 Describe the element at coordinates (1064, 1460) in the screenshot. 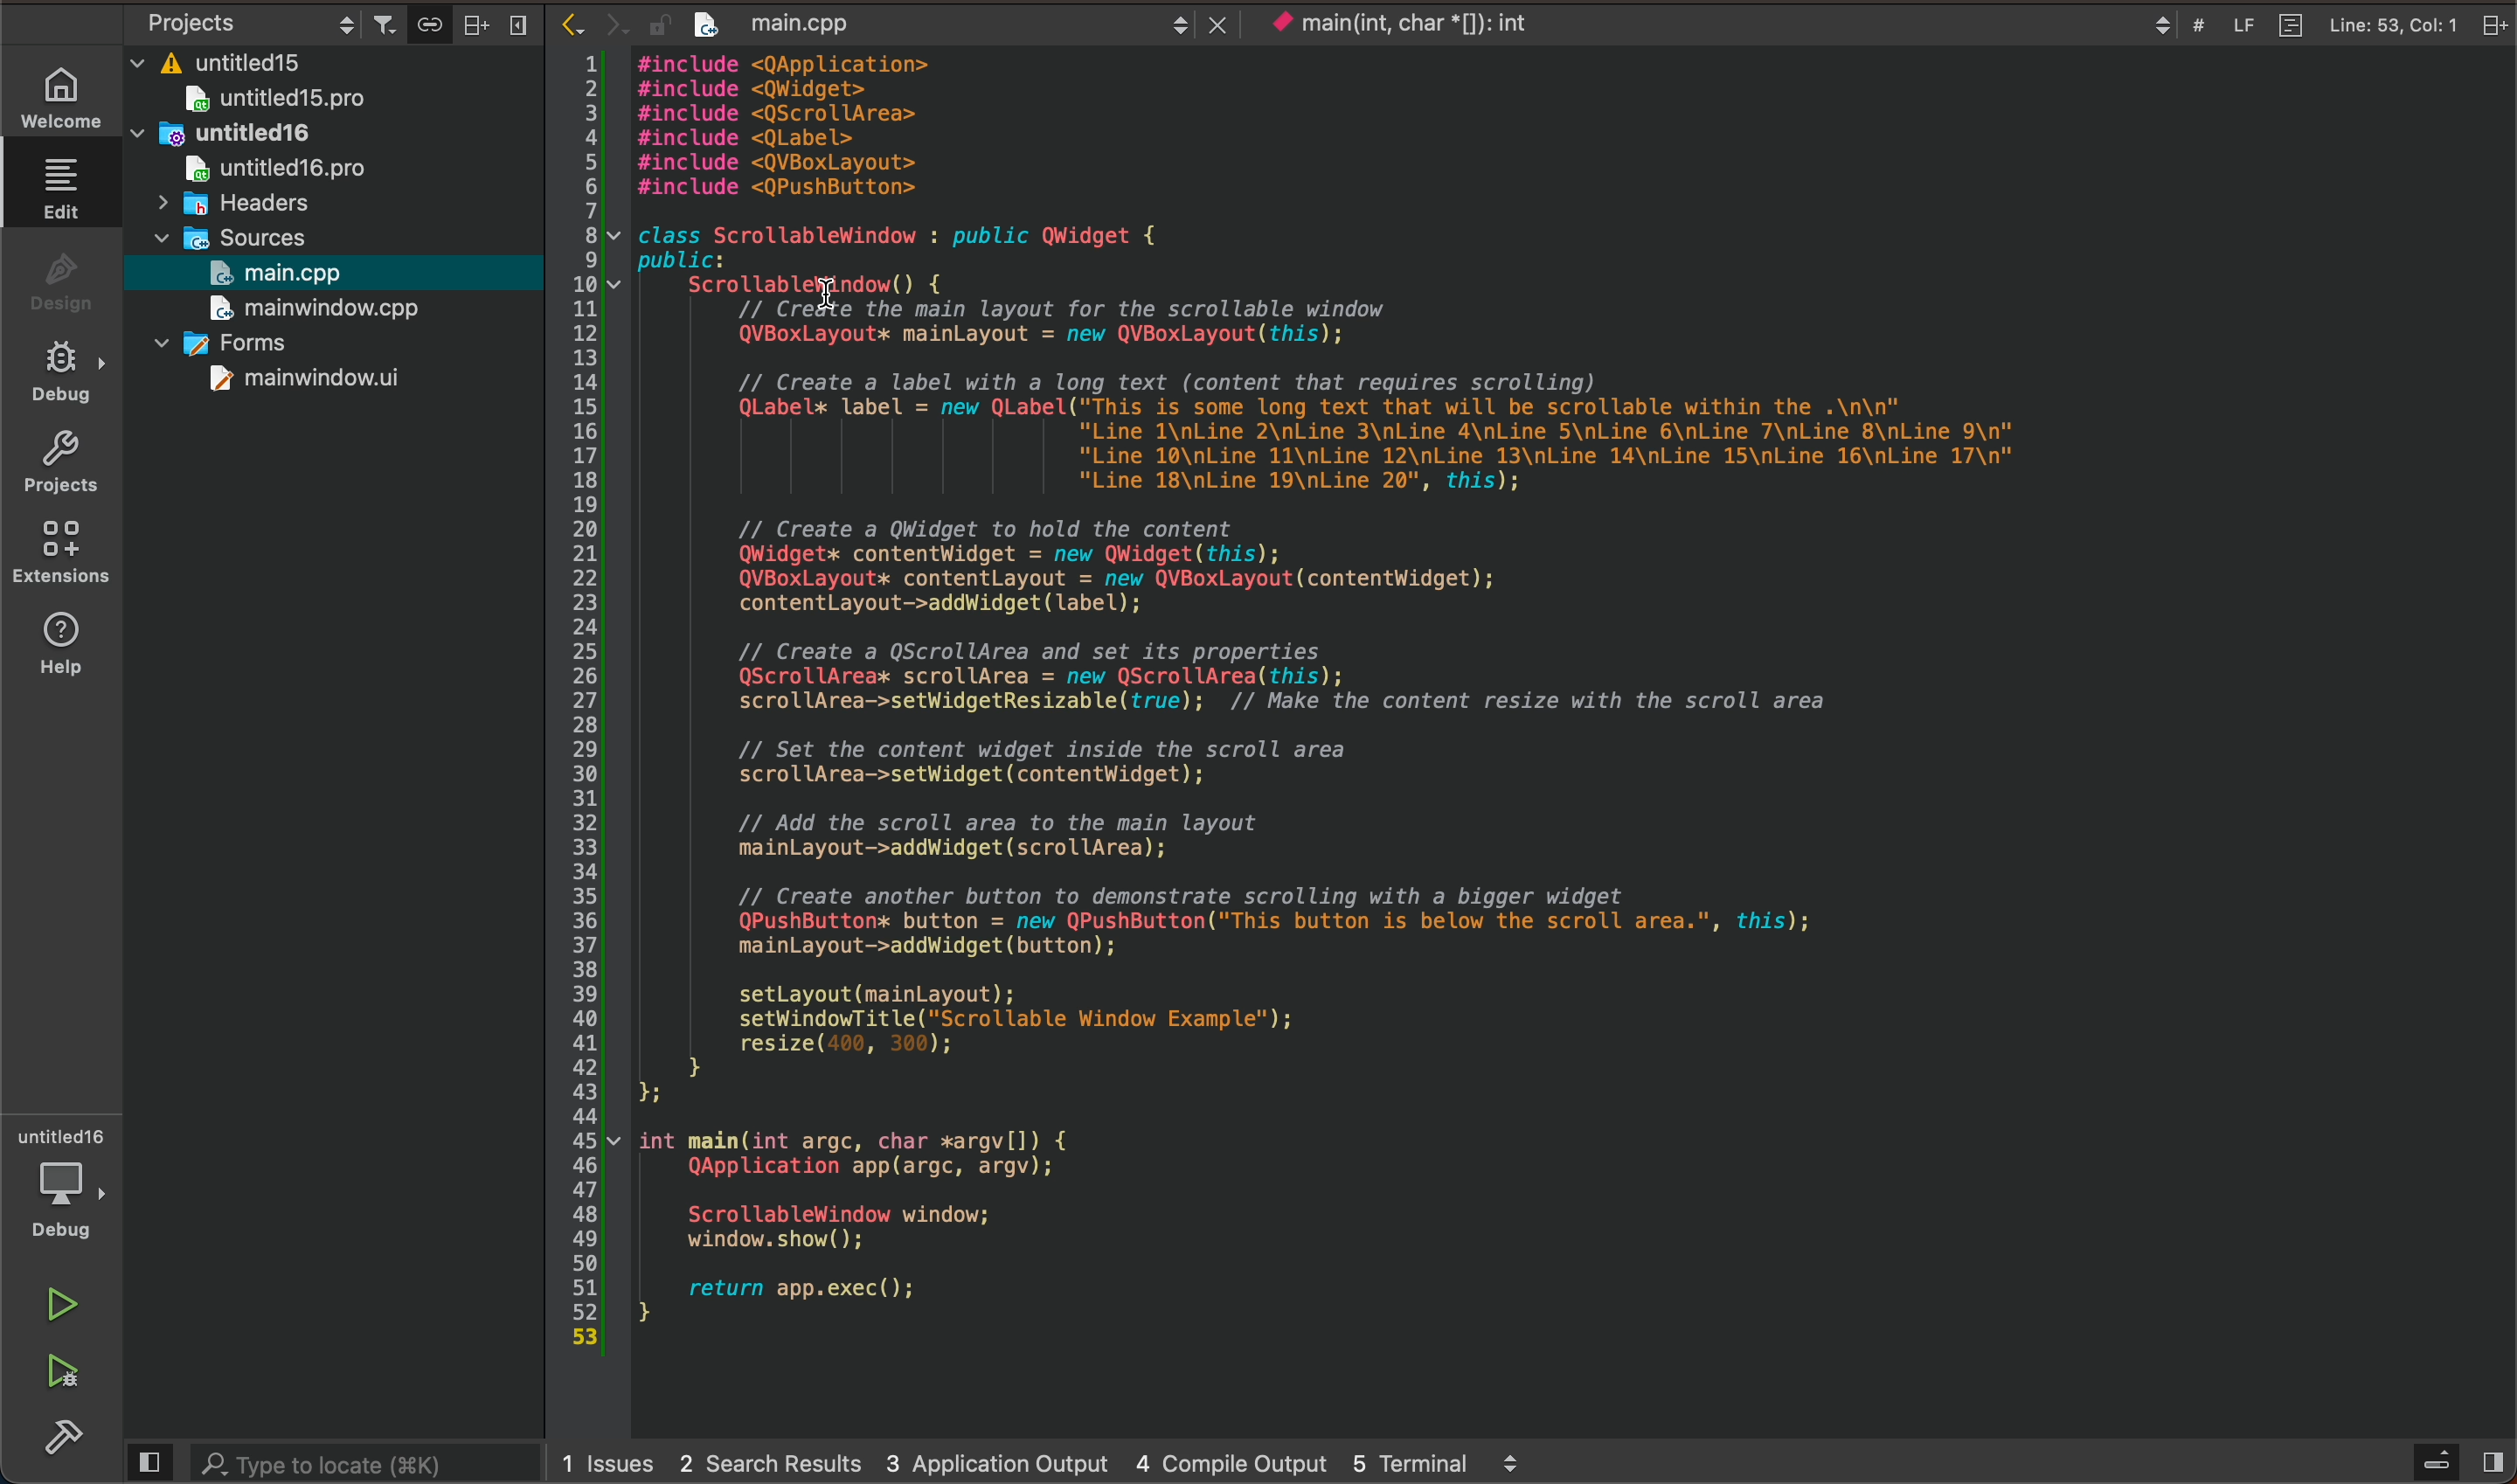

I see `logs` at that location.